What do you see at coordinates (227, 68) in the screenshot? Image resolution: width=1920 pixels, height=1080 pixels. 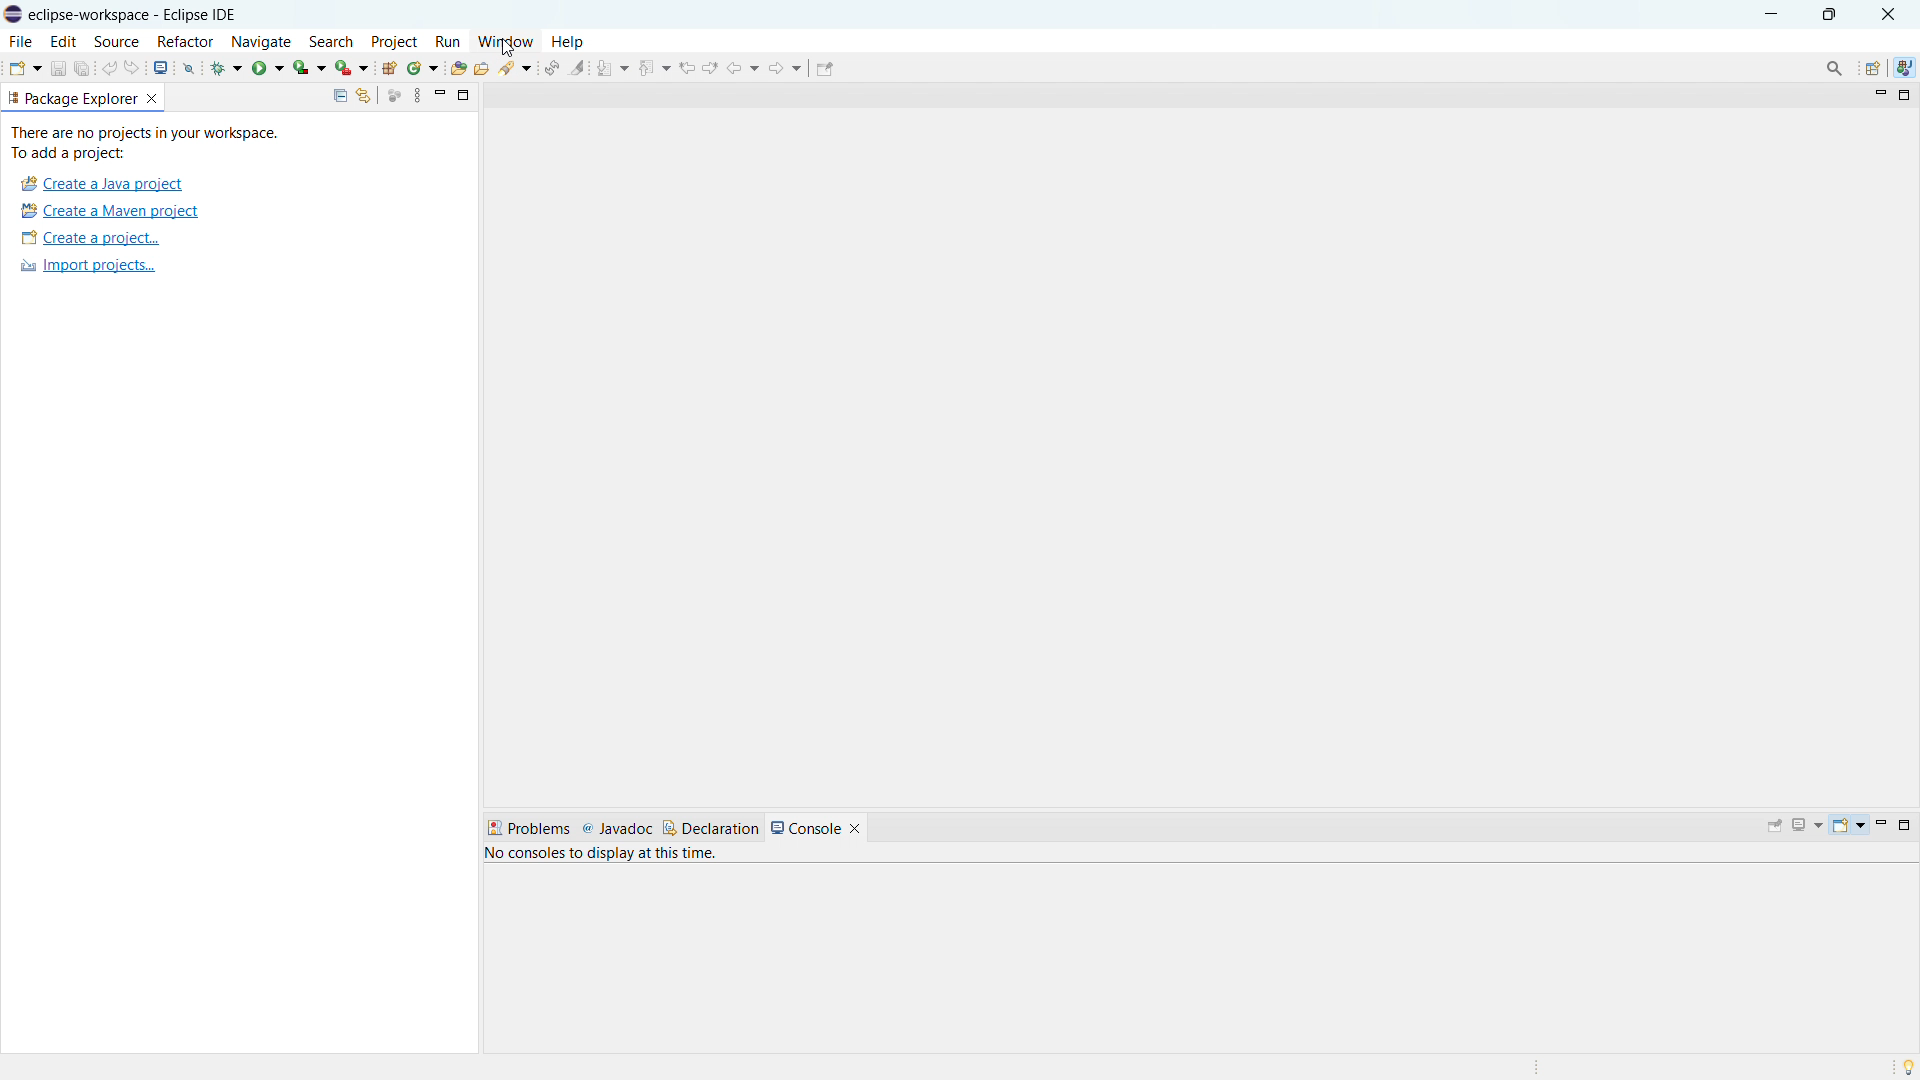 I see `debug` at bounding box center [227, 68].